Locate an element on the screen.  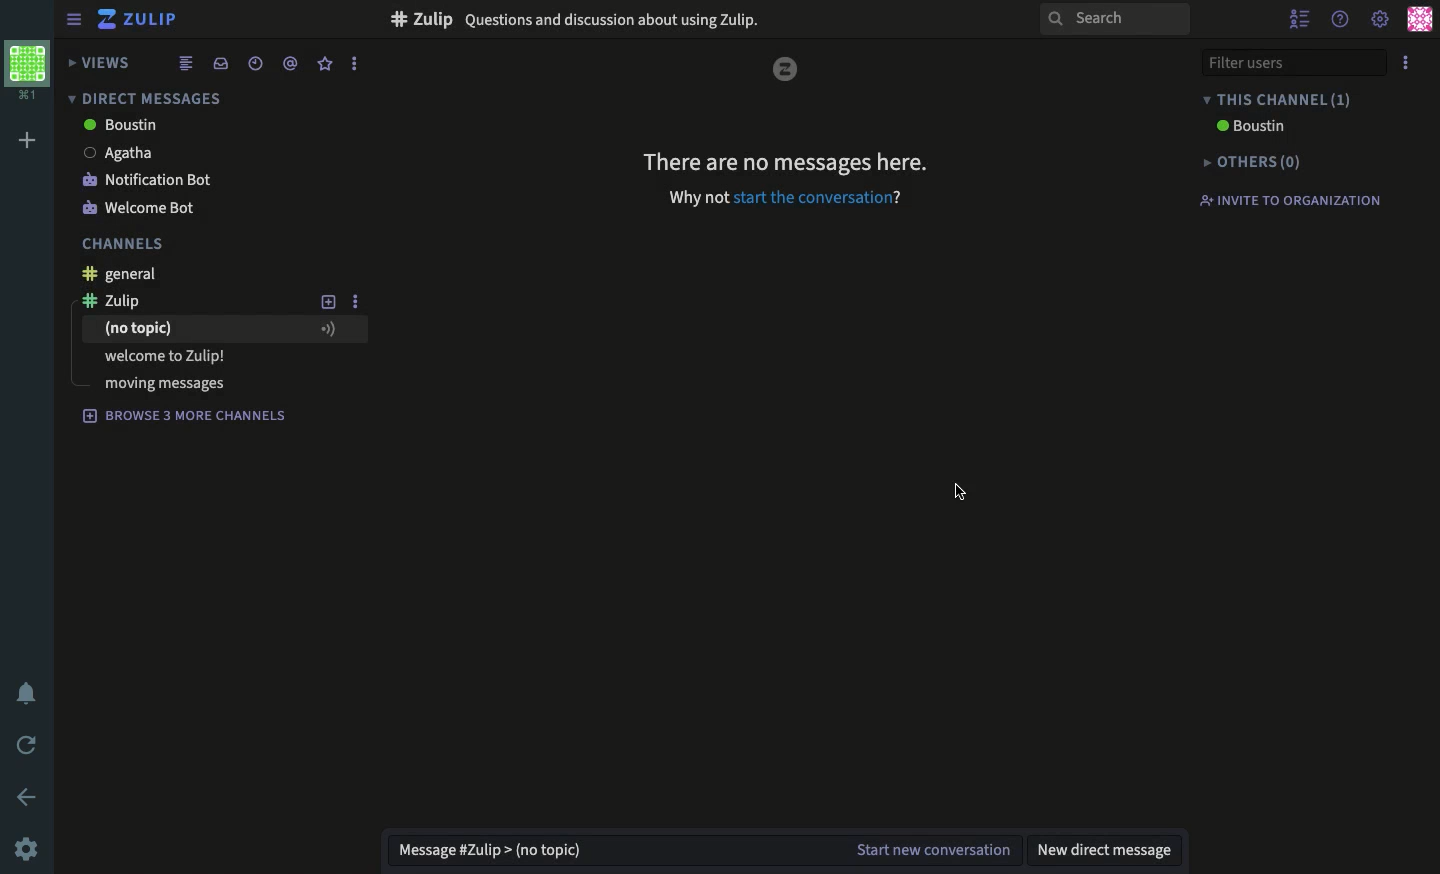
moving messages is located at coordinates (165, 383).